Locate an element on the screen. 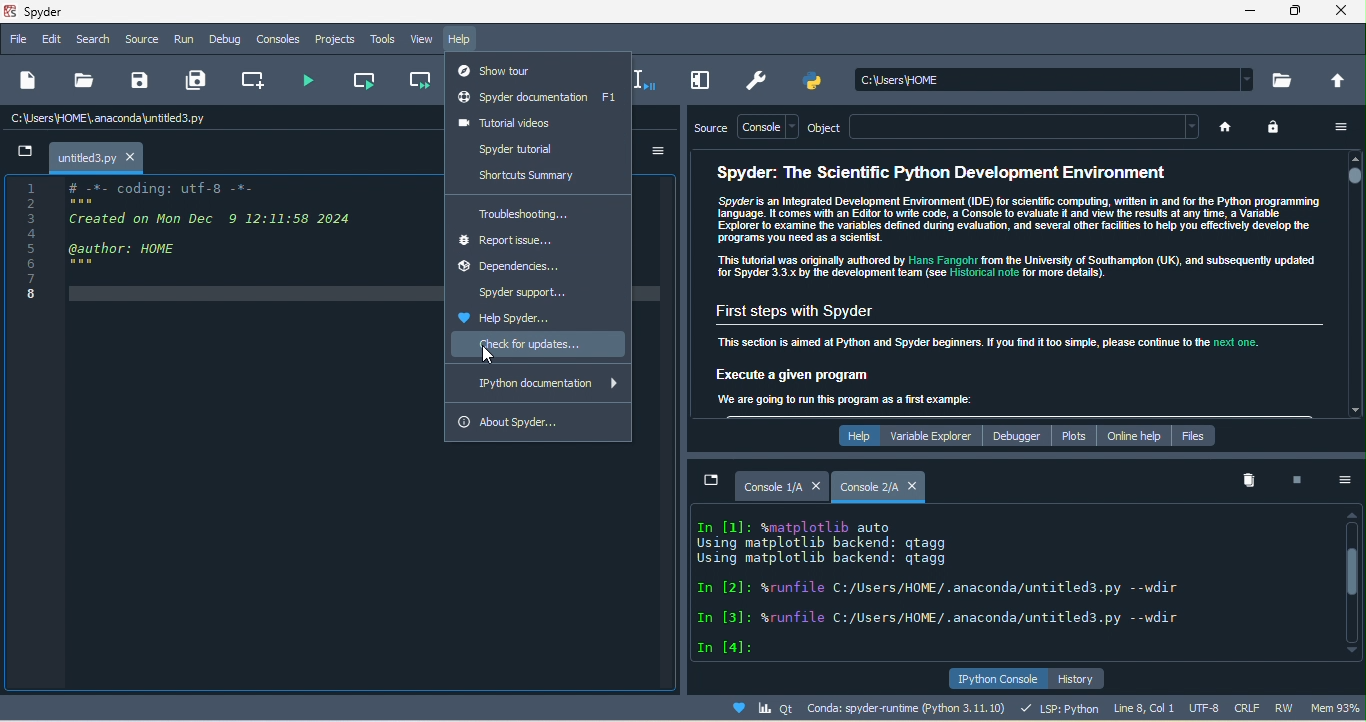 The width and height of the screenshot is (1366, 722). report issue is located at coordinates (524, 241).